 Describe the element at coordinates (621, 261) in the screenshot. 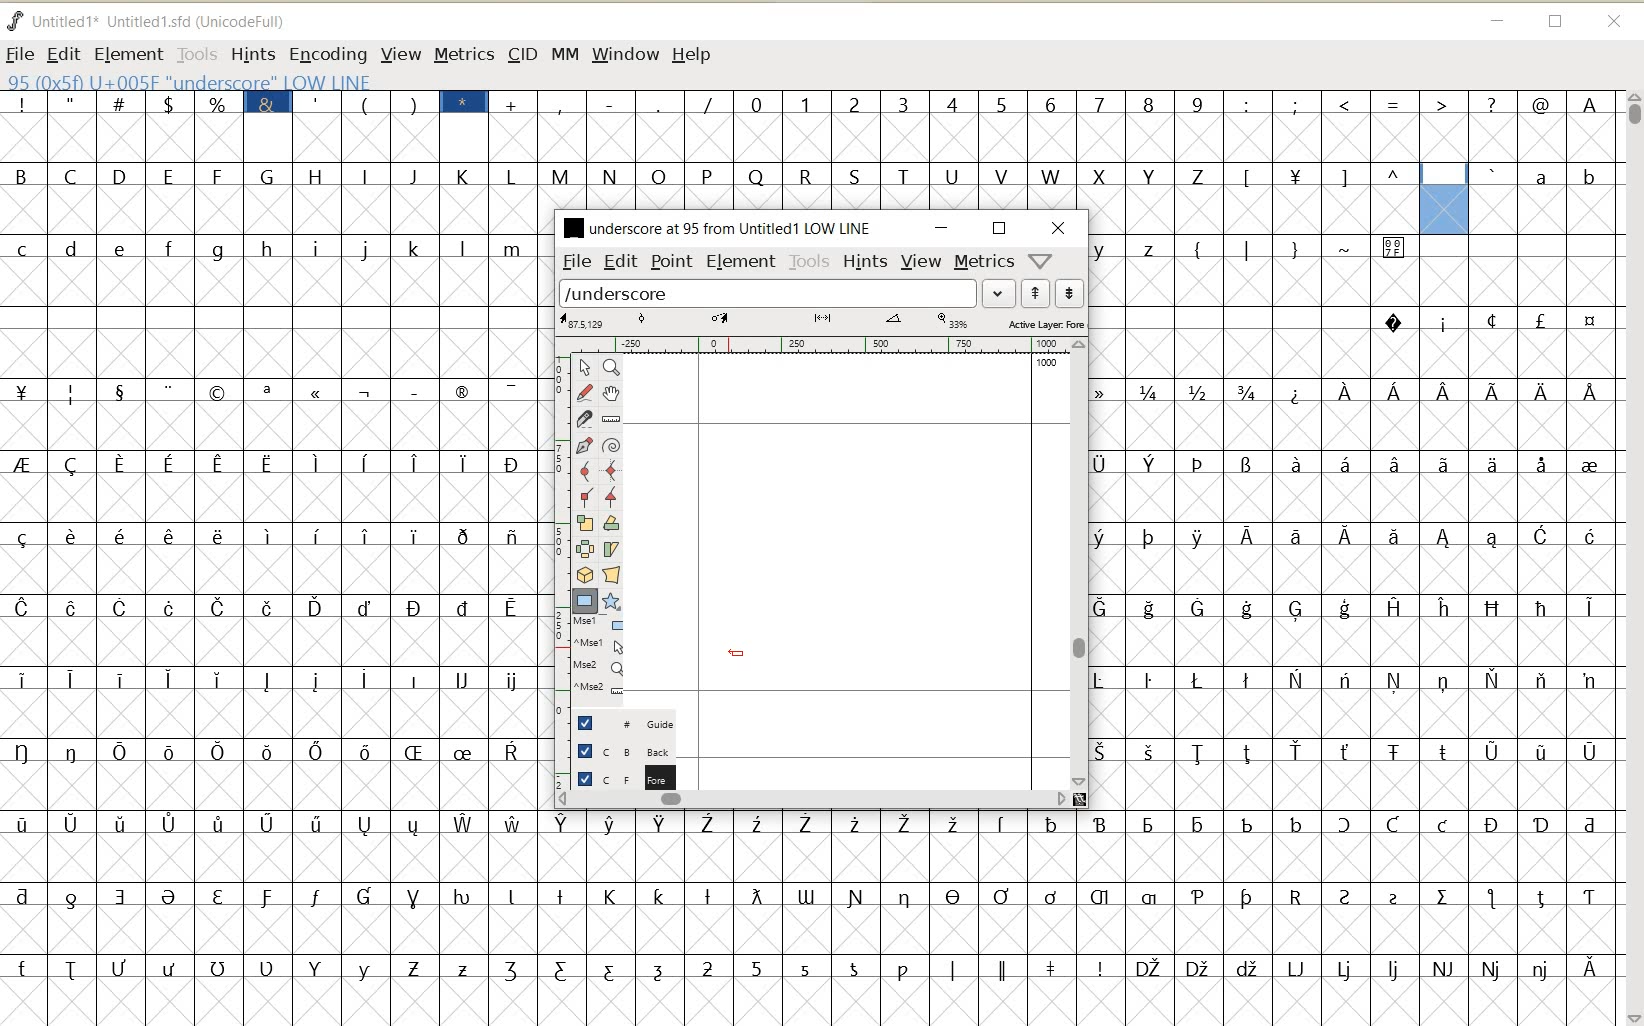

I see `EDIT` at that location.